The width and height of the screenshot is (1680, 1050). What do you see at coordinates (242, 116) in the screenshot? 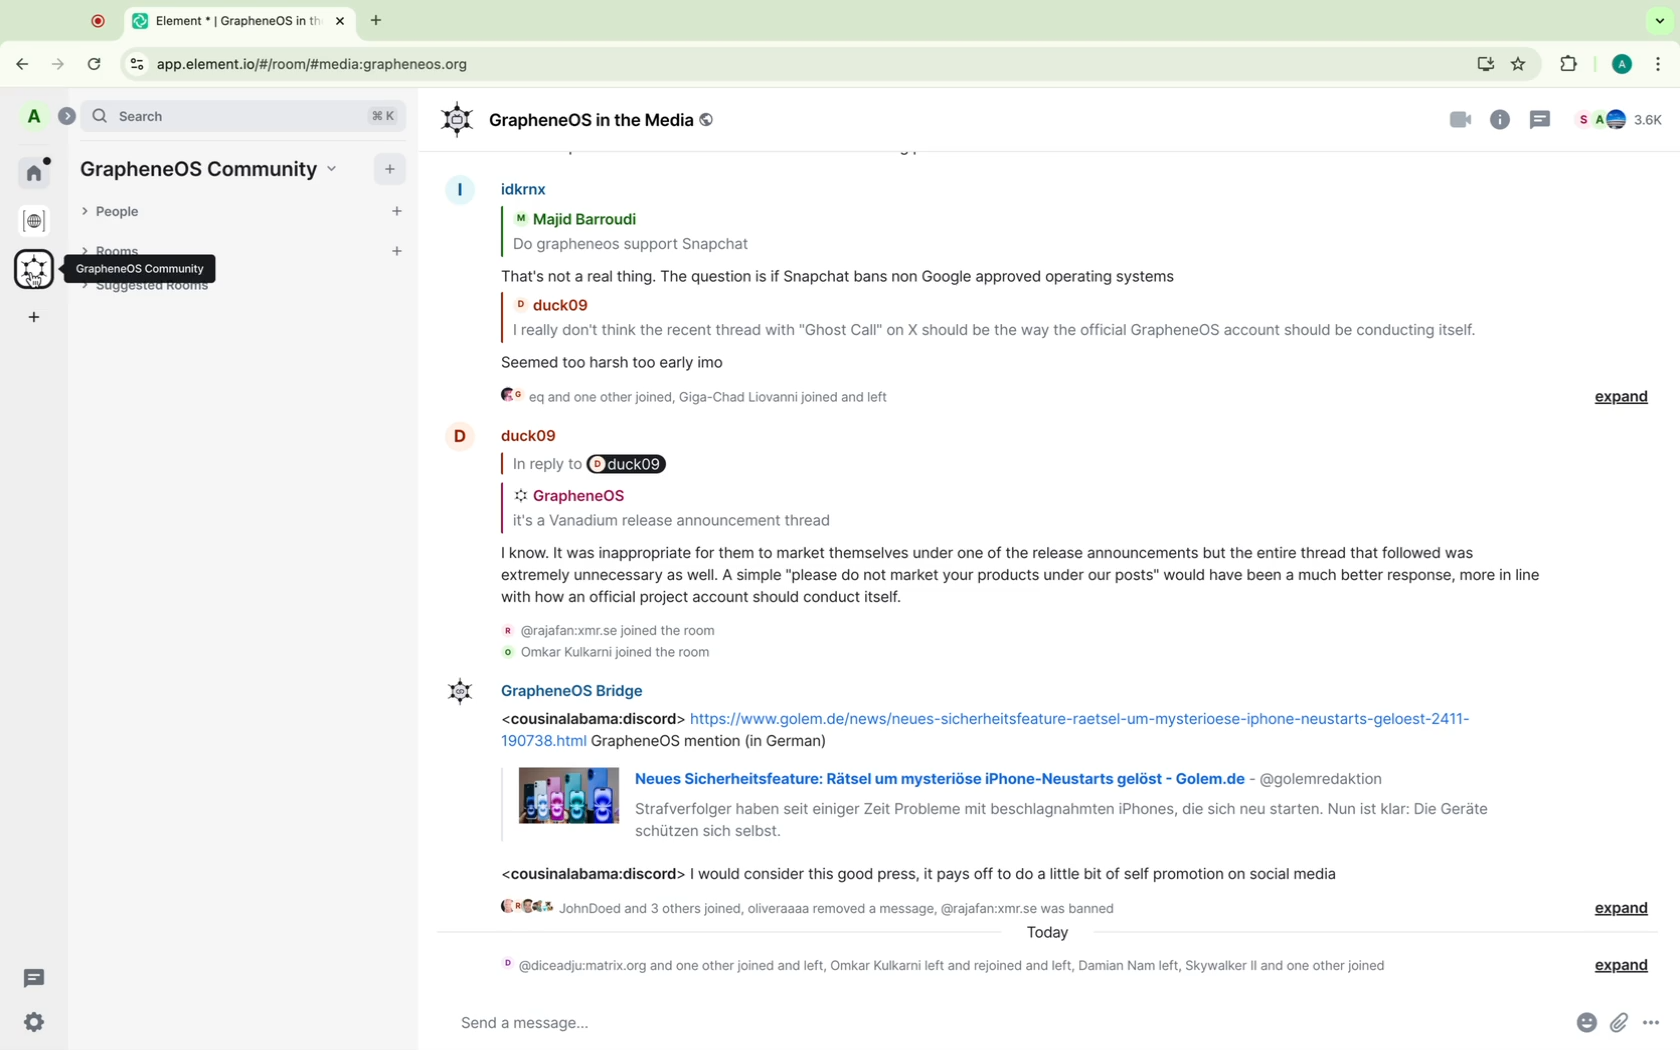
I see `Search bar` at bounding box center [242, 116].